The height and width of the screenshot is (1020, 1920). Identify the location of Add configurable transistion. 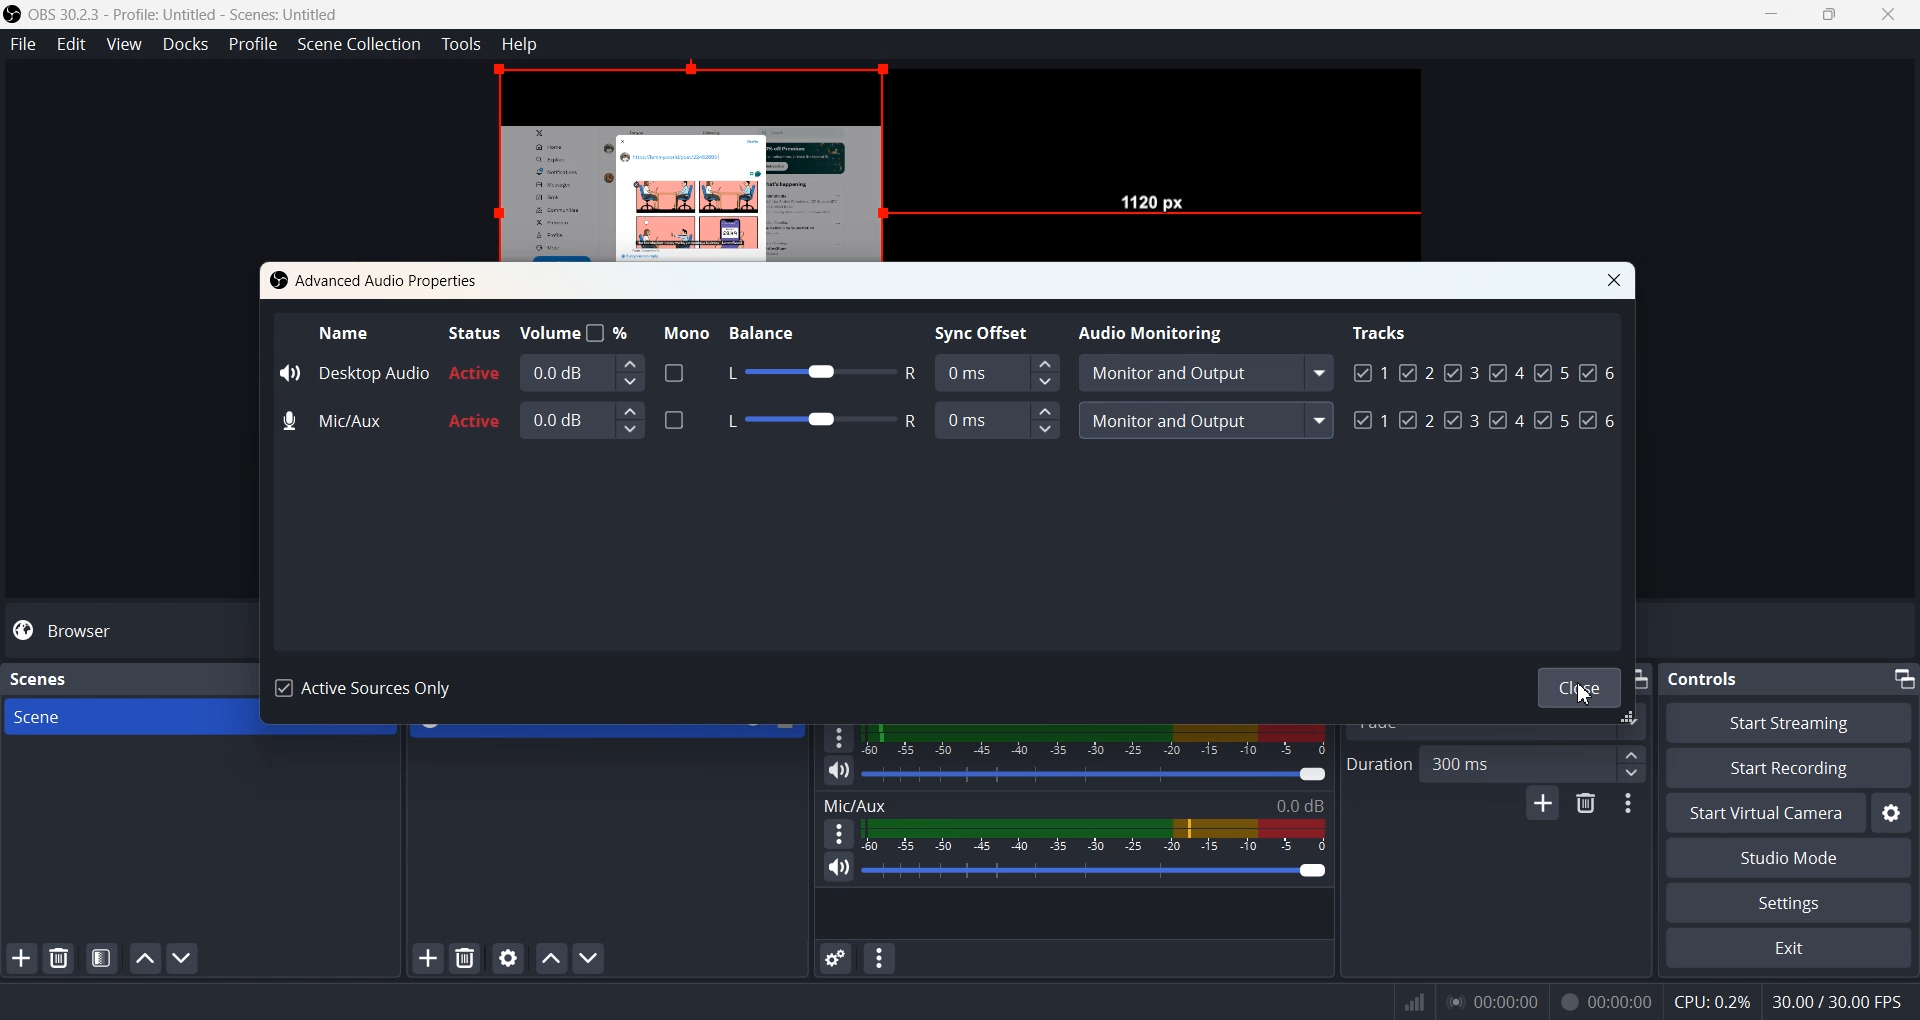
(1542, 806).